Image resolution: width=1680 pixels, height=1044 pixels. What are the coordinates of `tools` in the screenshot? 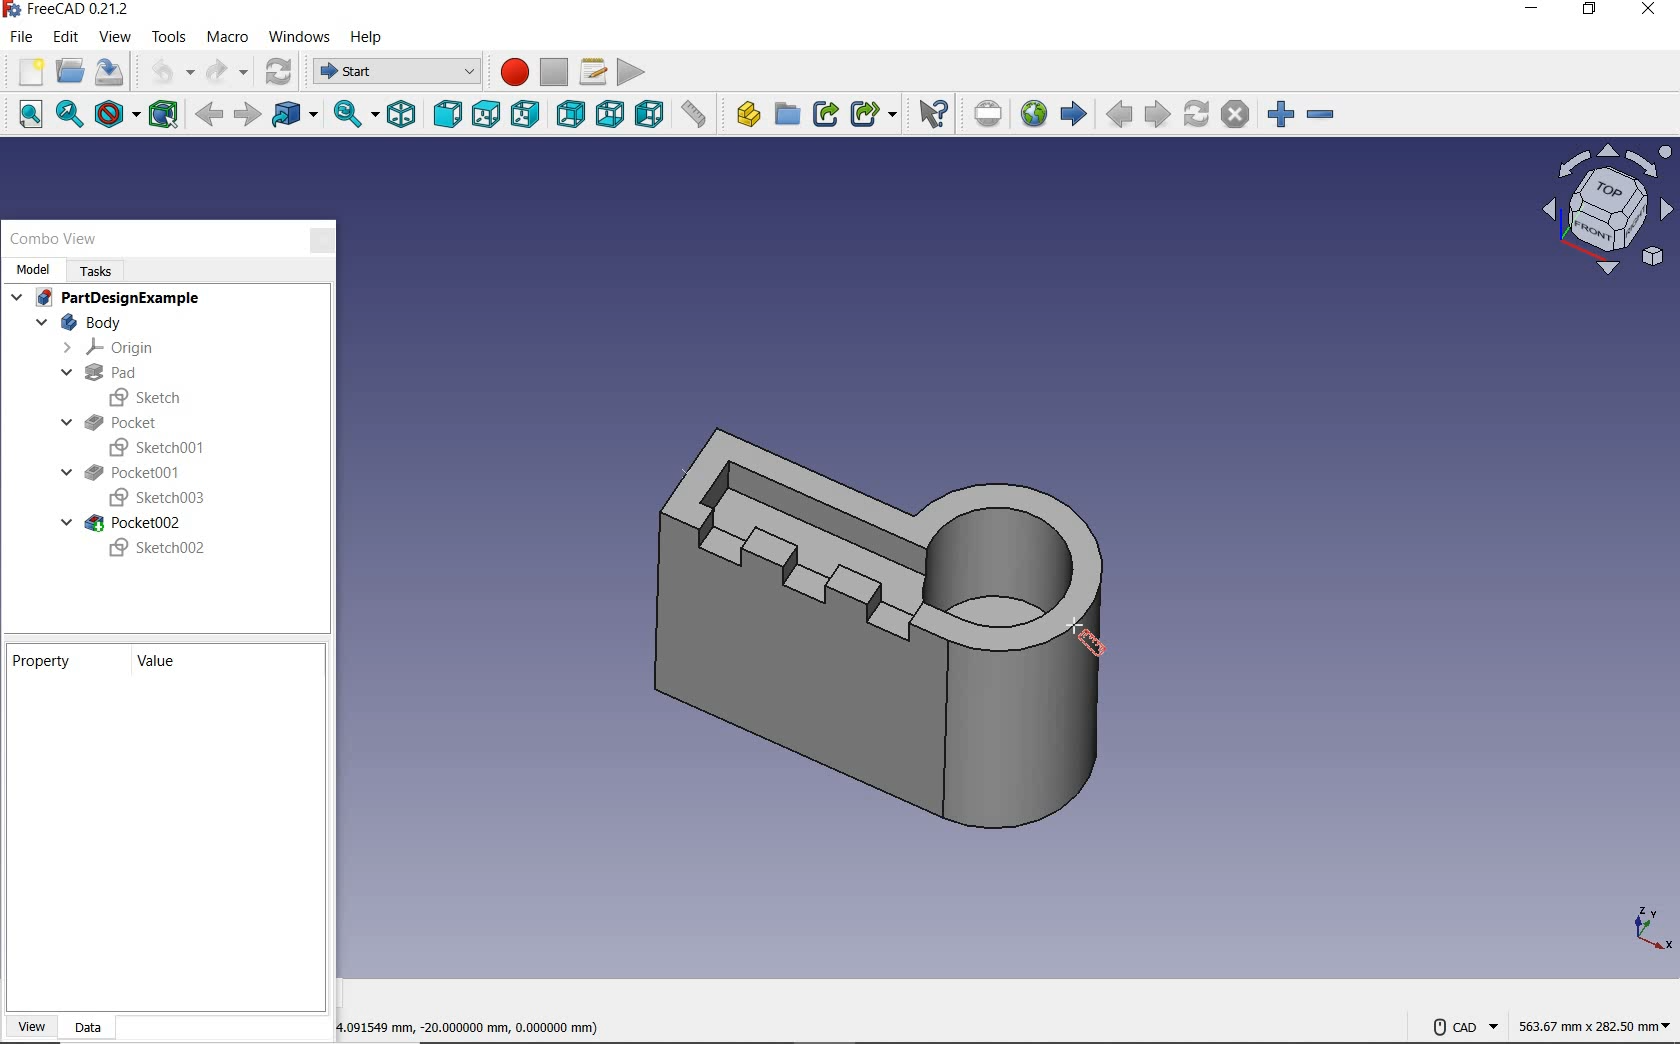 It's located at (165, 37).